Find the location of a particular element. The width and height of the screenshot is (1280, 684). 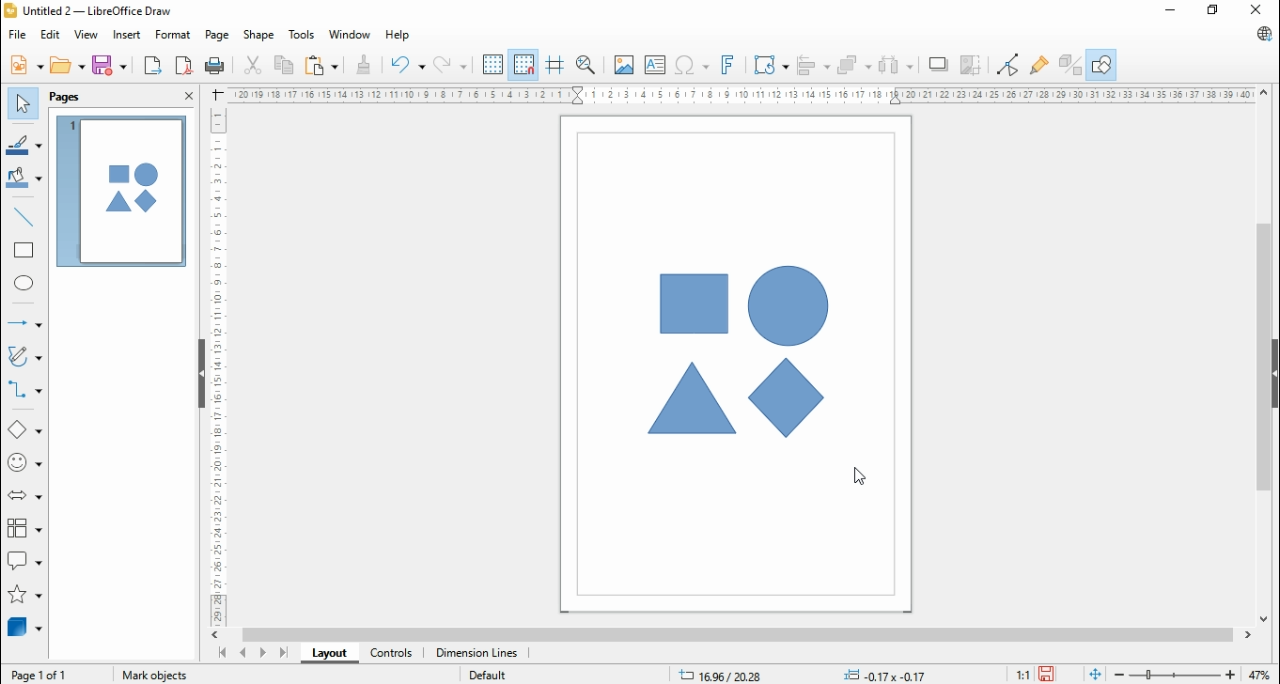

pages is located at coordinates (67, 97).